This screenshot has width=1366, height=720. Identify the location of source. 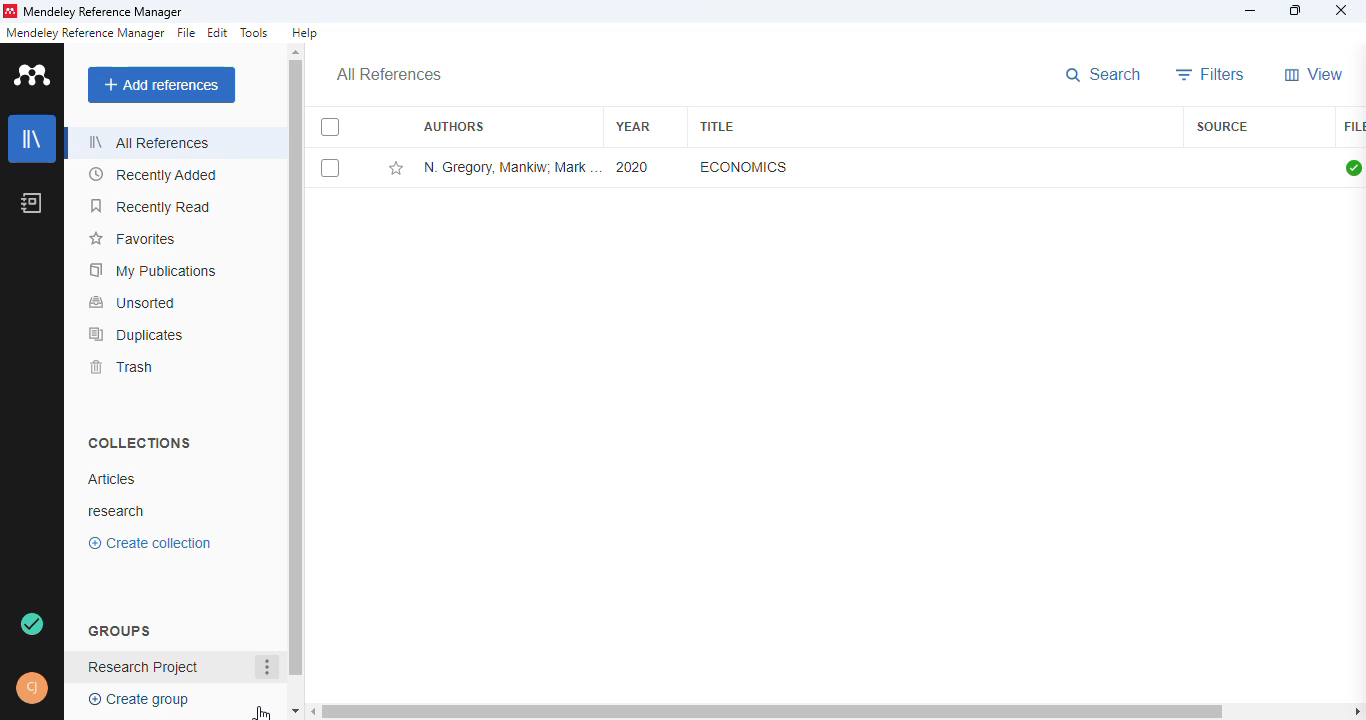
(1223, 128).